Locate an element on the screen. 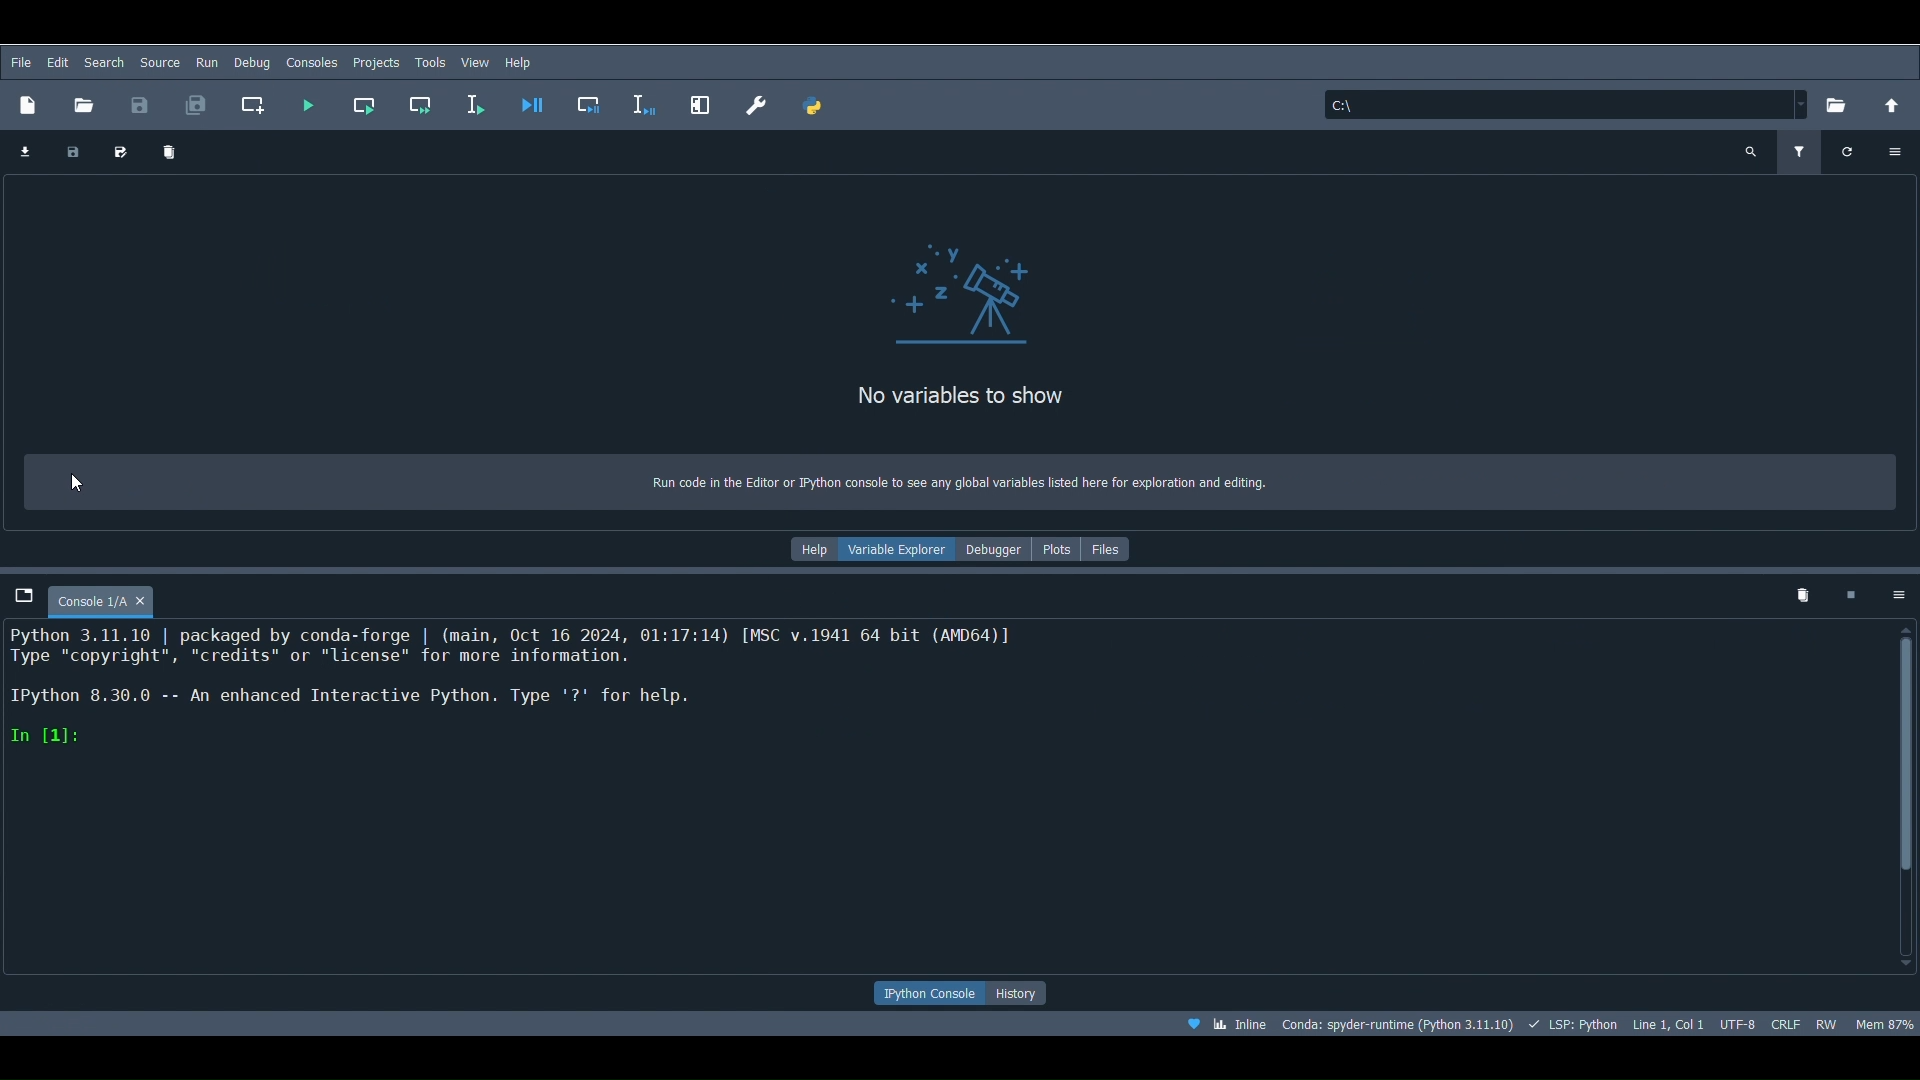 This screenshot has width=1920, height=1080. File is located at coordinates (19, 62).